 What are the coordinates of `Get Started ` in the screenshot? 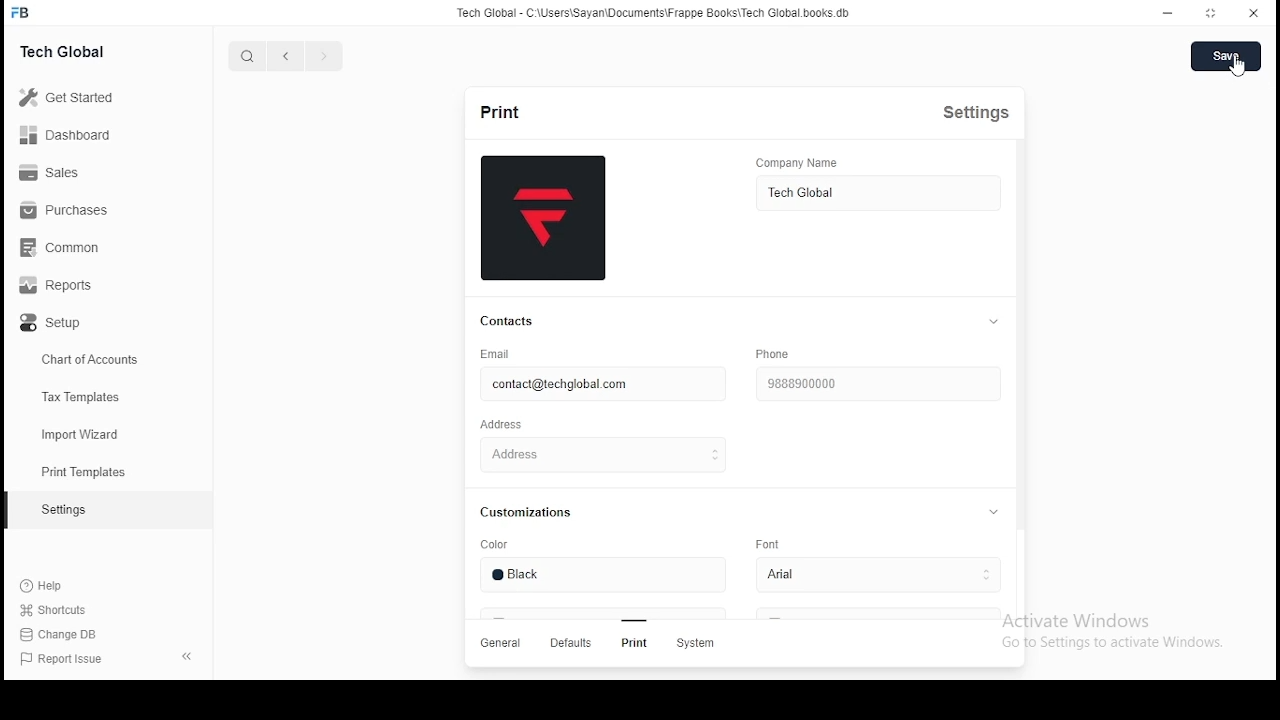 It's located at (91, 97).